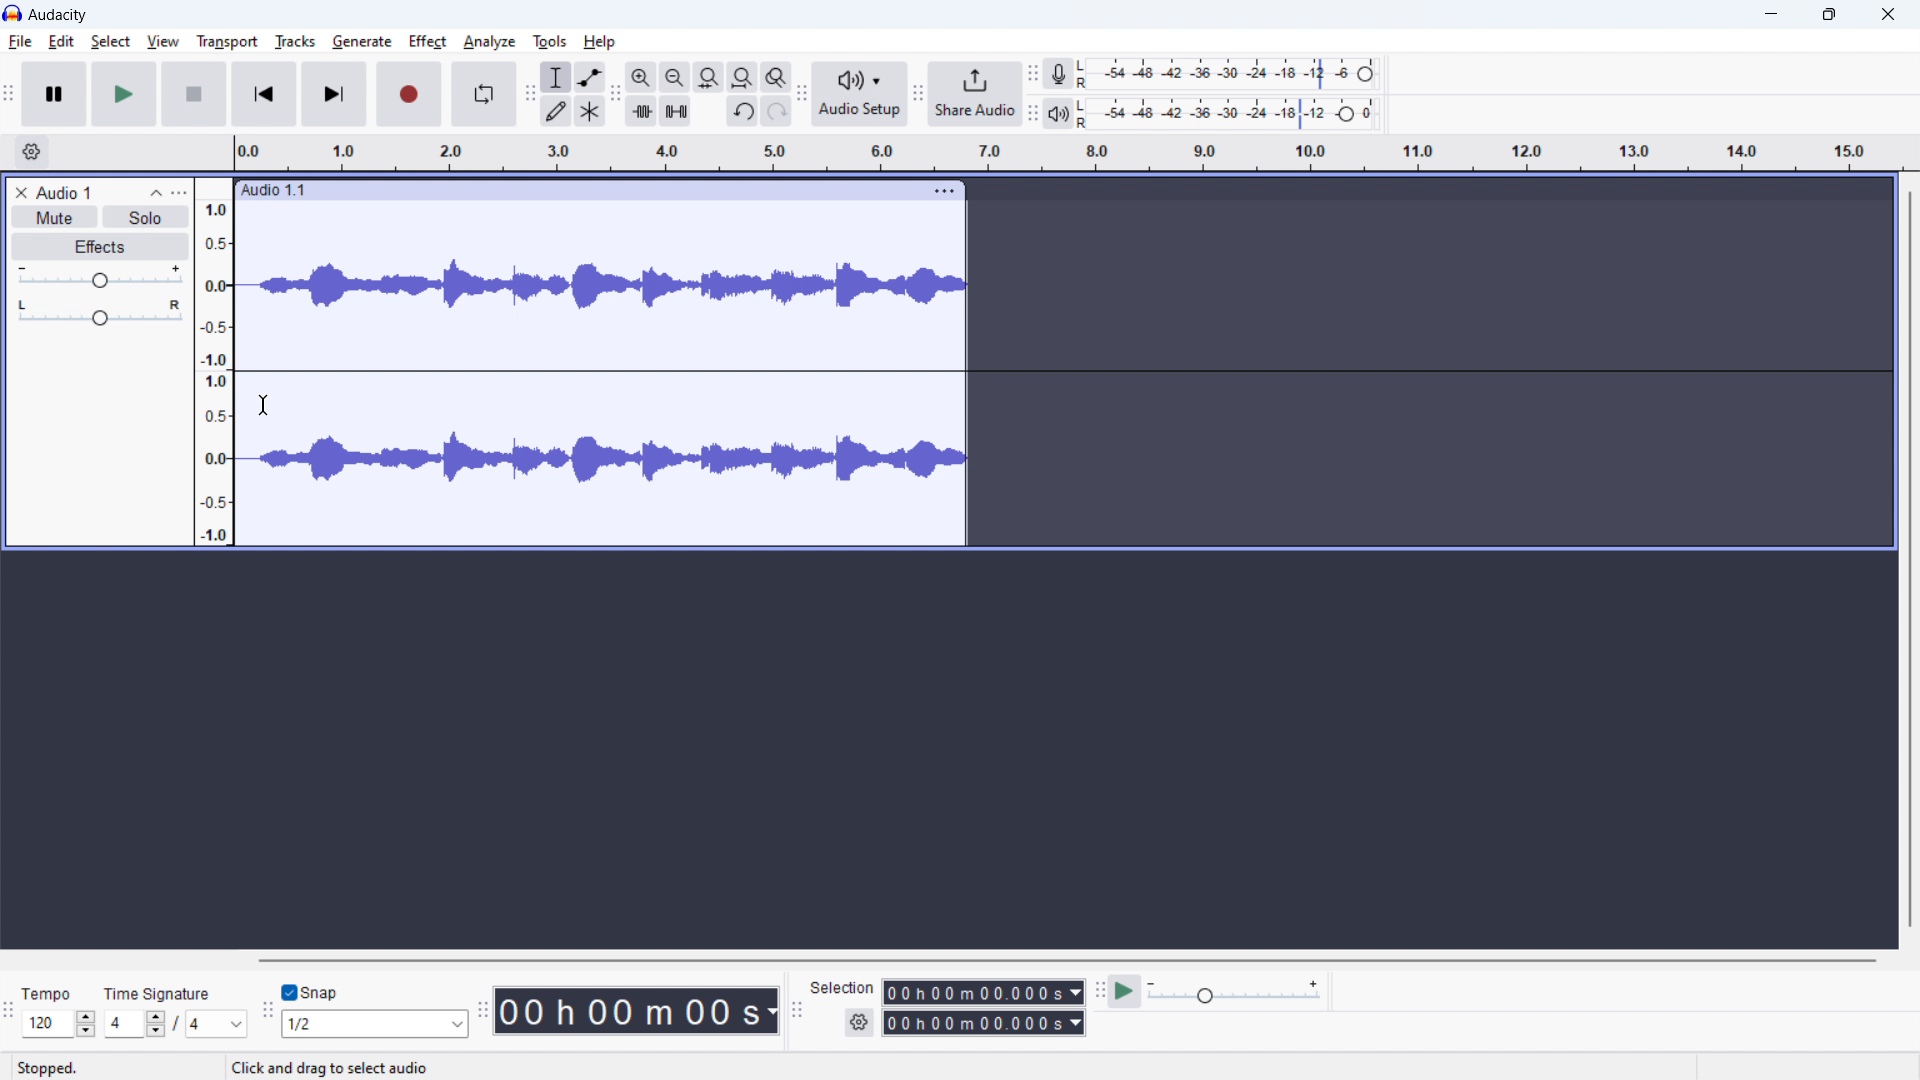 The width and height of the screenshot is (1920, 1080). I want to click on pan, so click(100, 312).